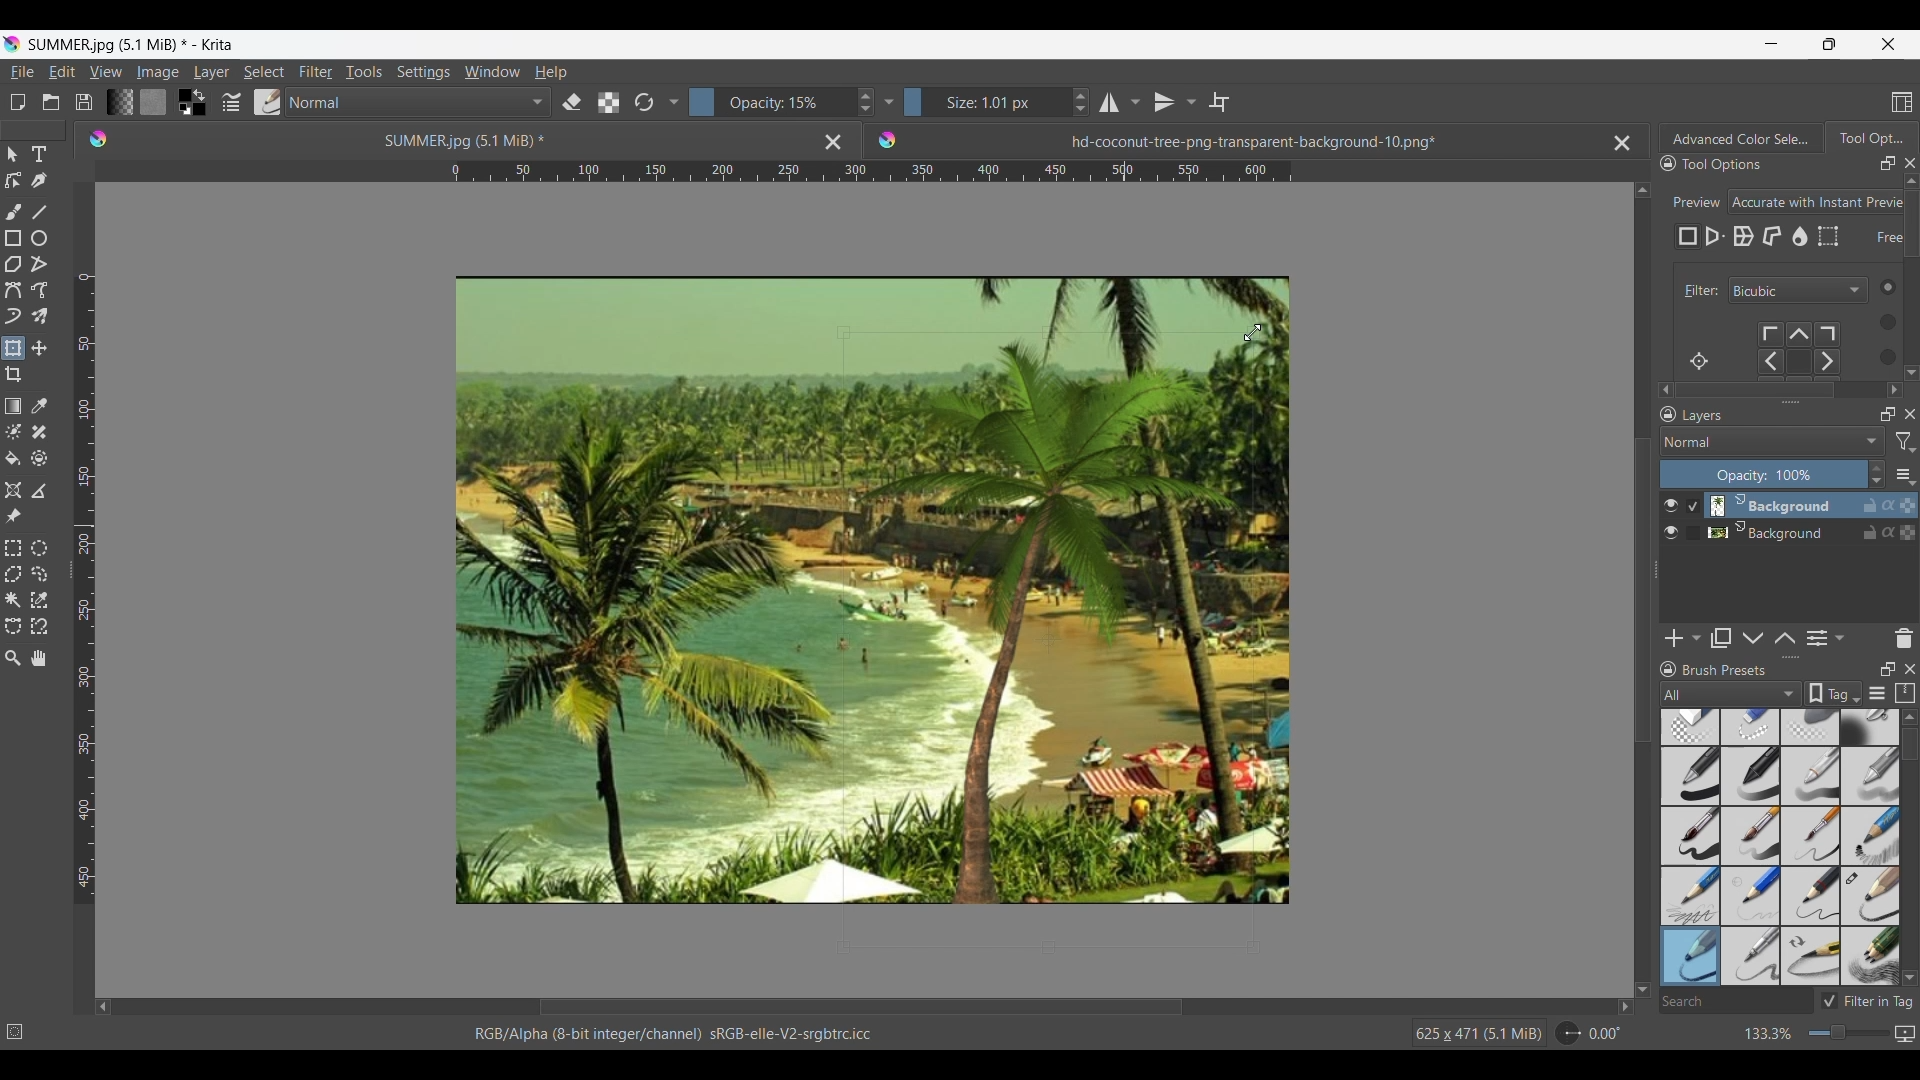 This screenshot has width=1920, height=1080. What do you see at coordinates (551, 73) in the screenshot?
I see `Help` at bounding box center [551, 73].